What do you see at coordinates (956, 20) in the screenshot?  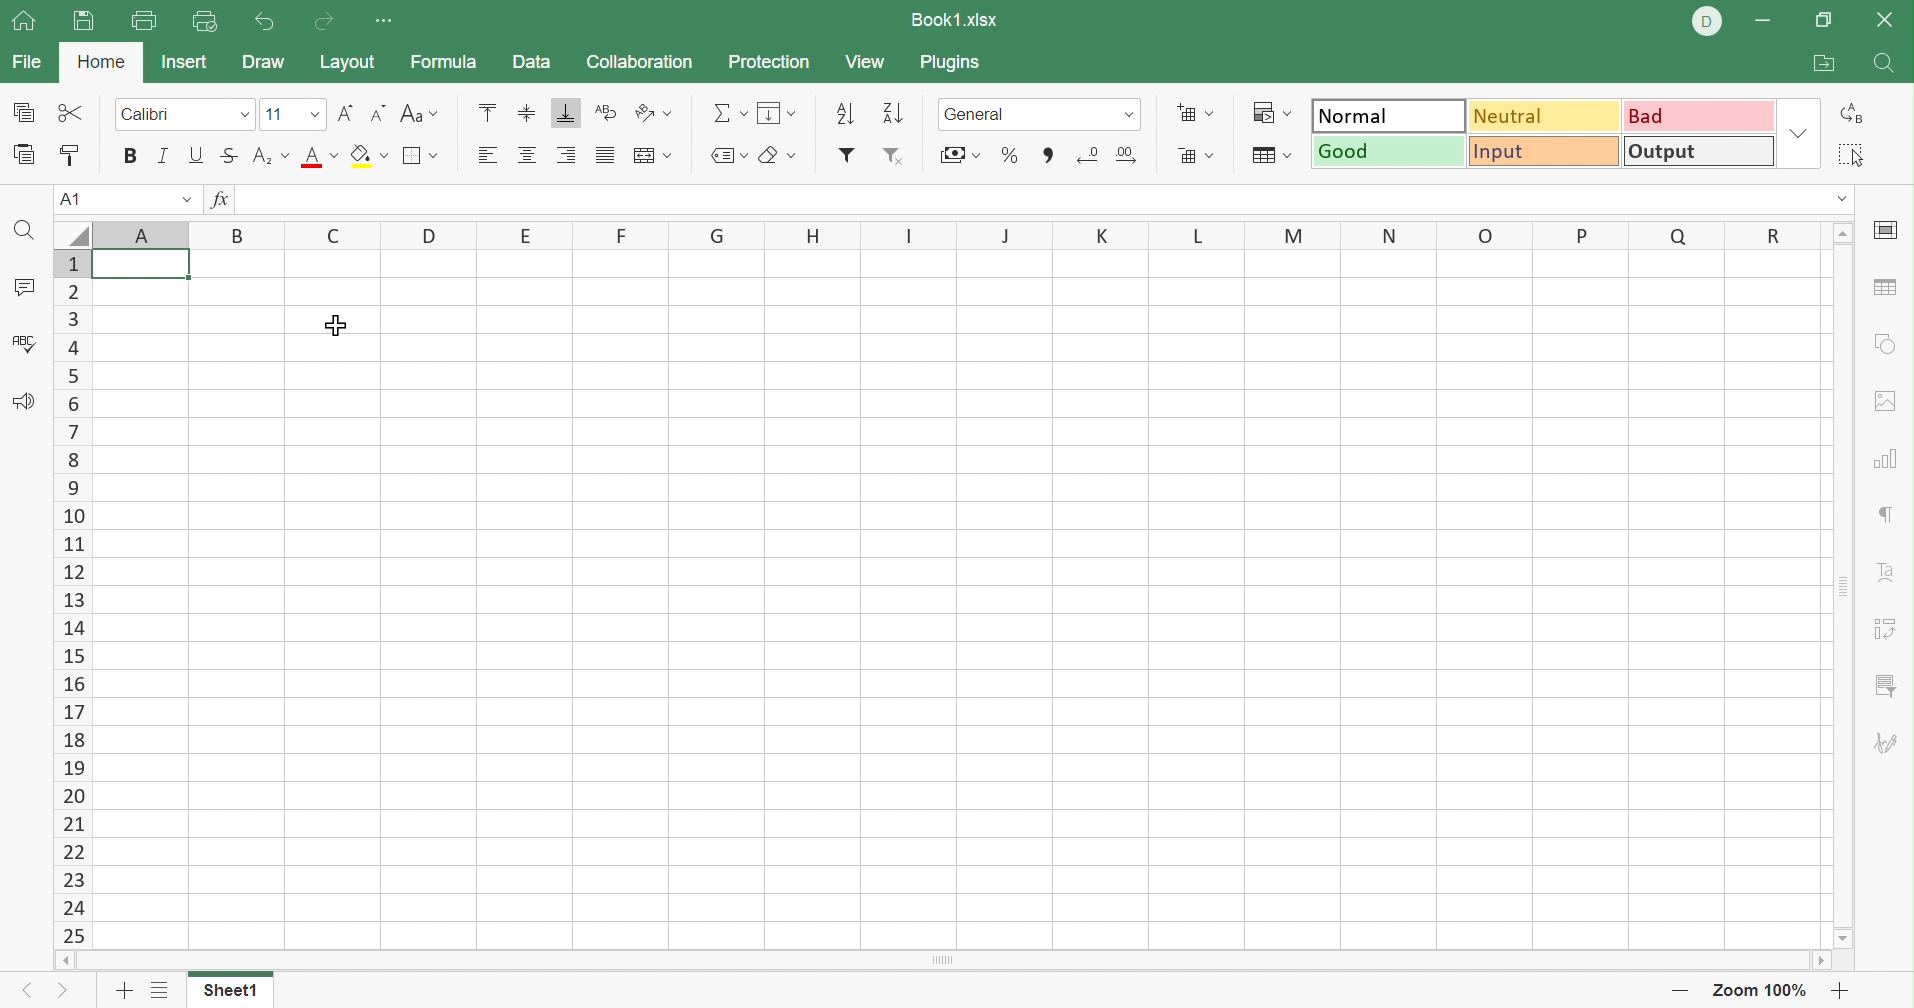 I see `Book1.xlsx` at bounding box center [956, 20].